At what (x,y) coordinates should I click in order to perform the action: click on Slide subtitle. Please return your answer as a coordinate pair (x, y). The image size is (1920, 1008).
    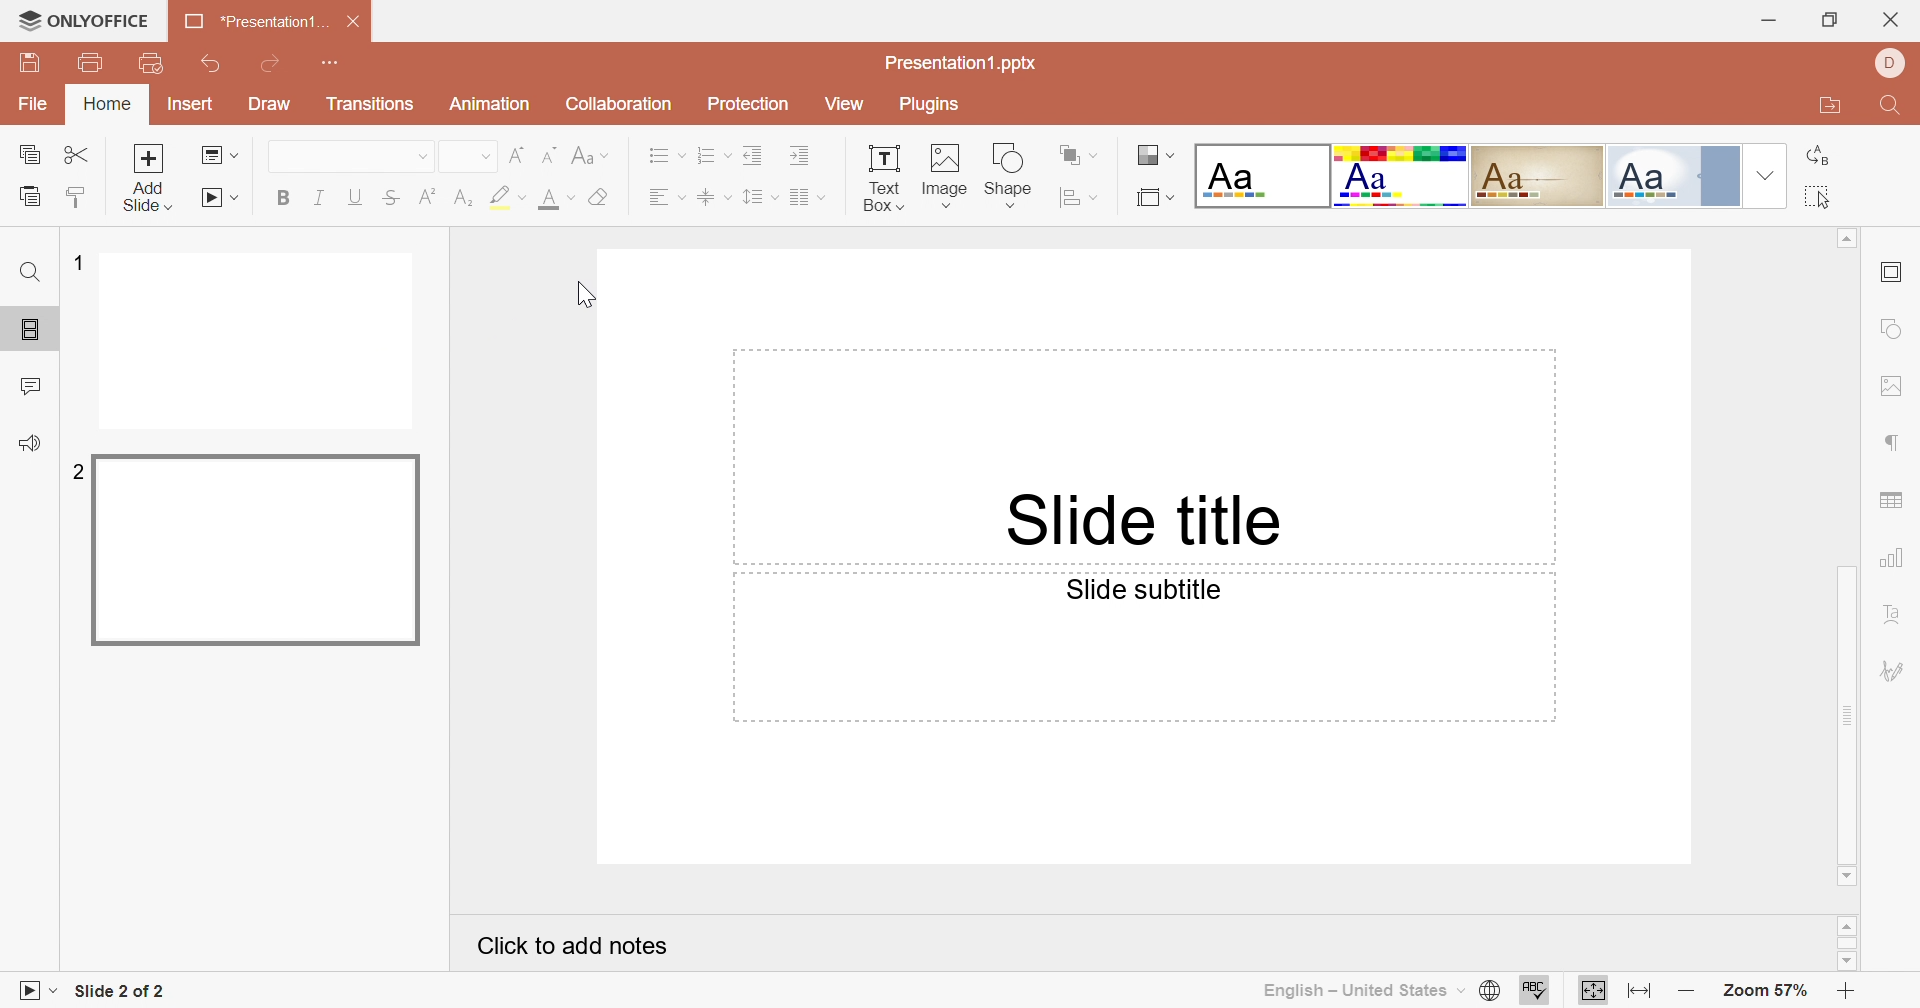
    Looking at the image, I should click on (1139, 590).